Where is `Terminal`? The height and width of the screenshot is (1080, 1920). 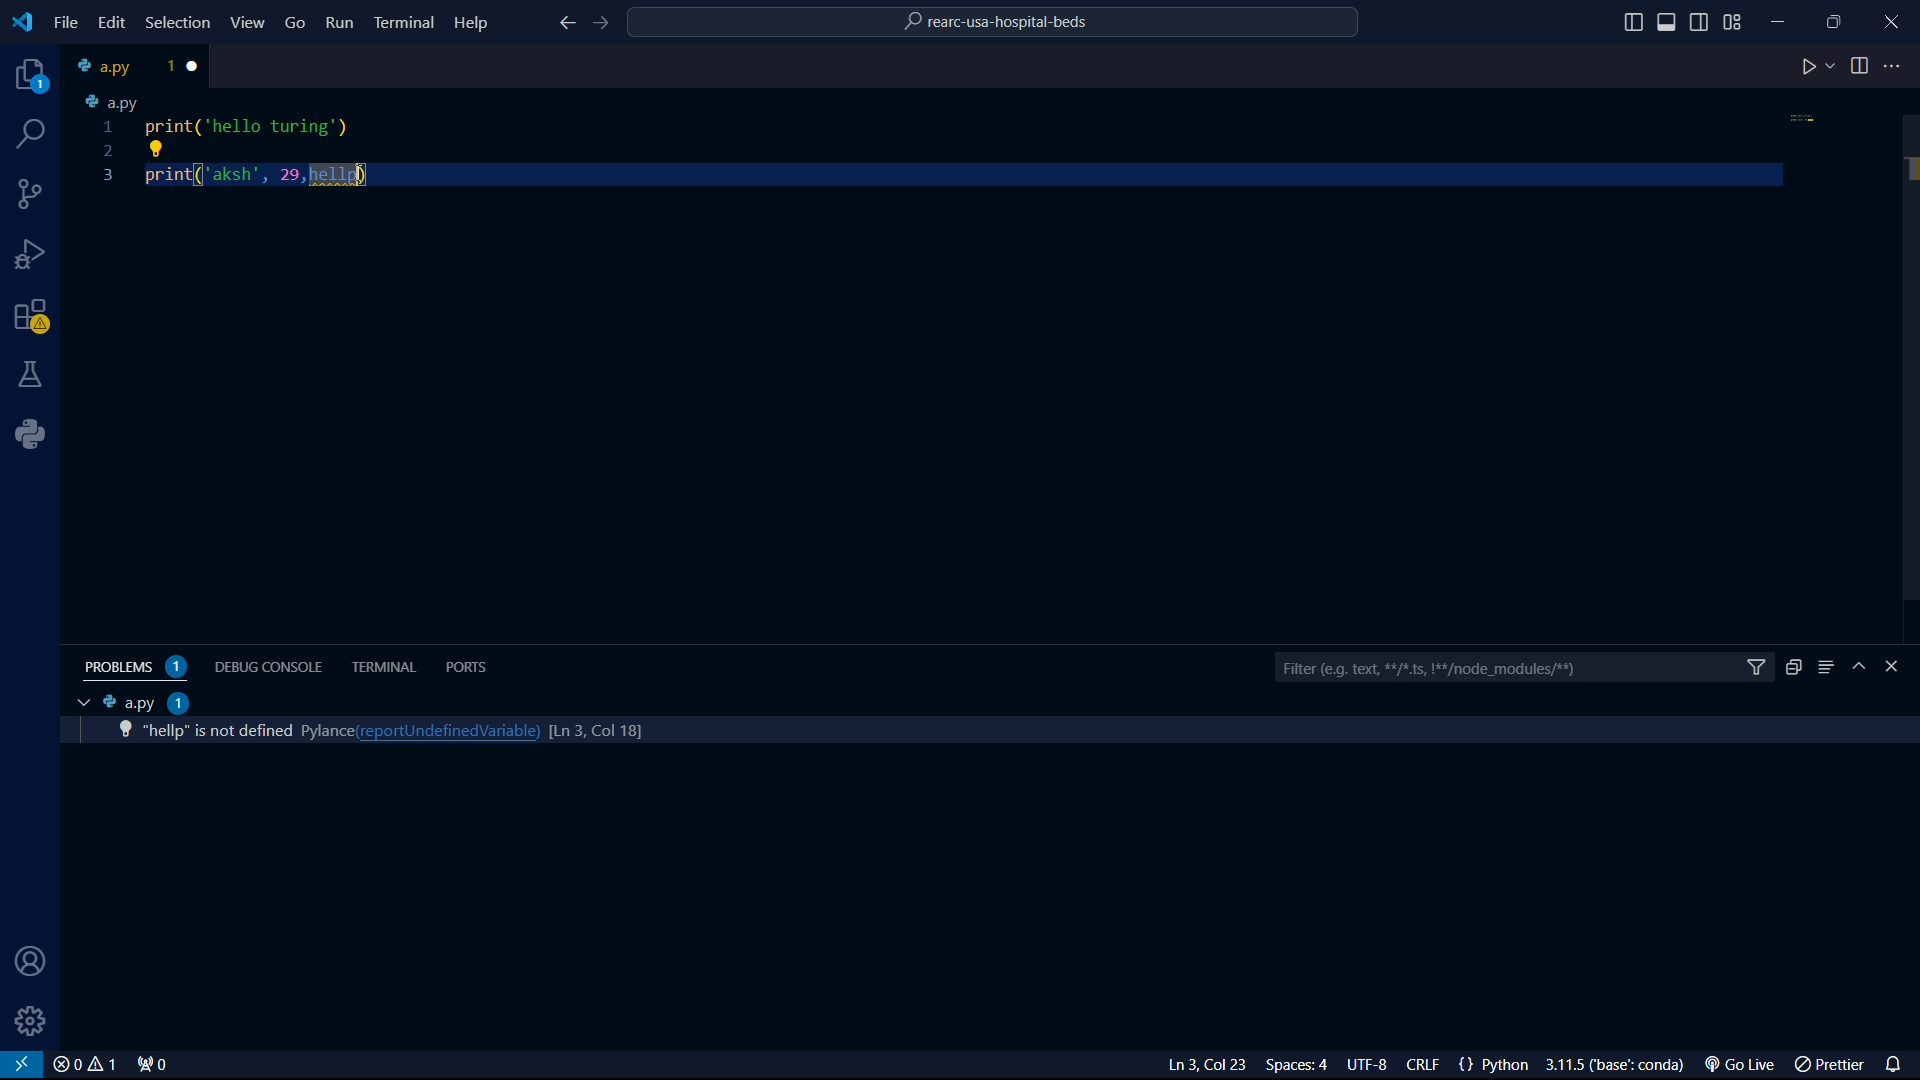
Terminal is located at coordinates (404, 21).